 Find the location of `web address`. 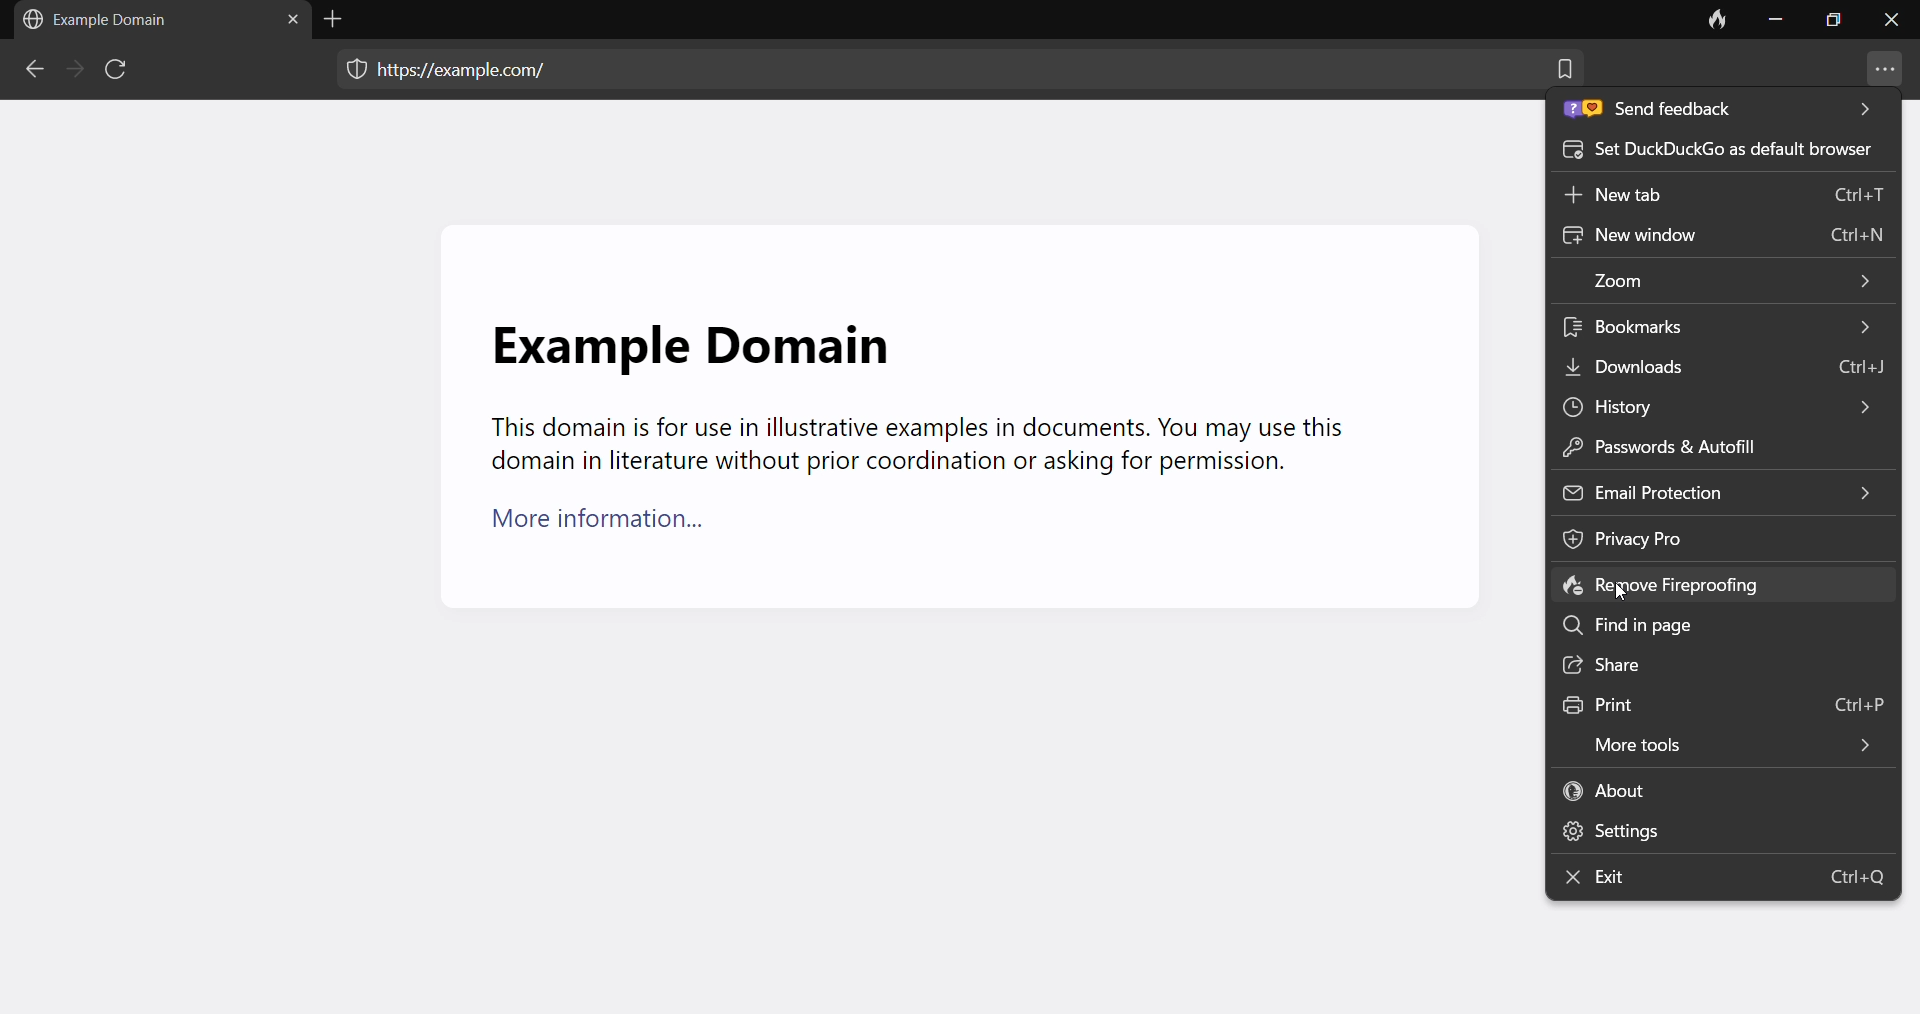

web address is located at coordinates (472, 67).